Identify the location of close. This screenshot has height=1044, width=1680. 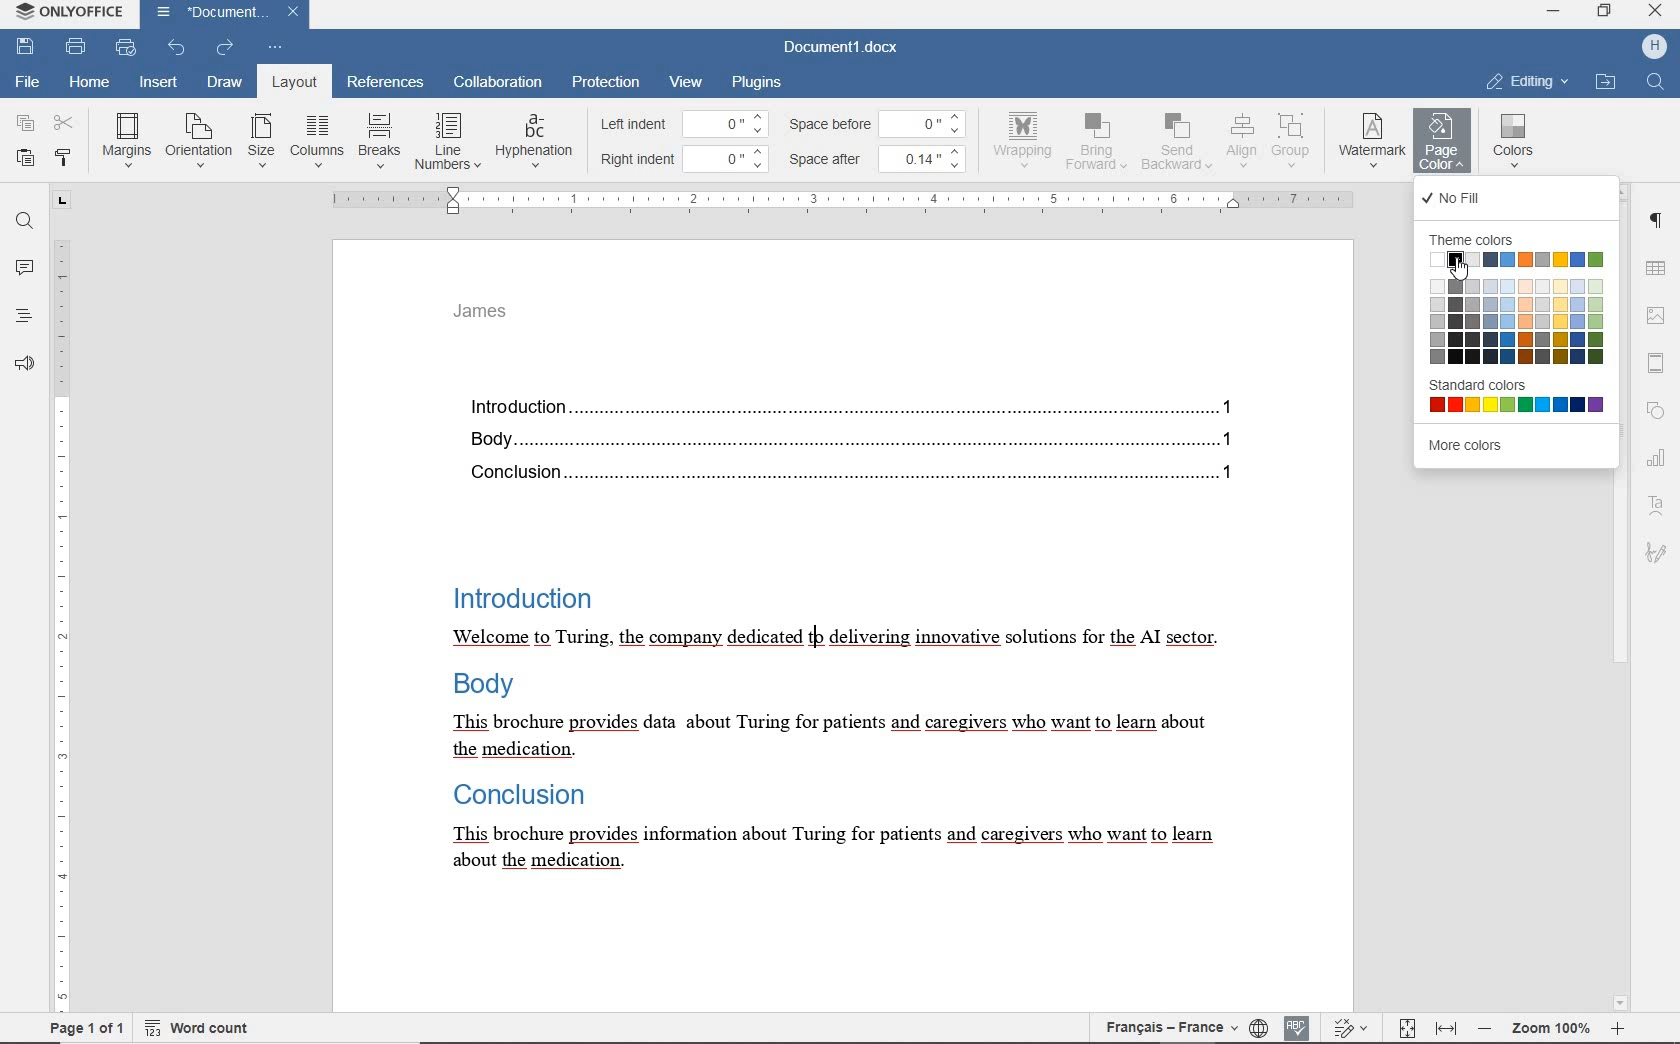
(302, 10).